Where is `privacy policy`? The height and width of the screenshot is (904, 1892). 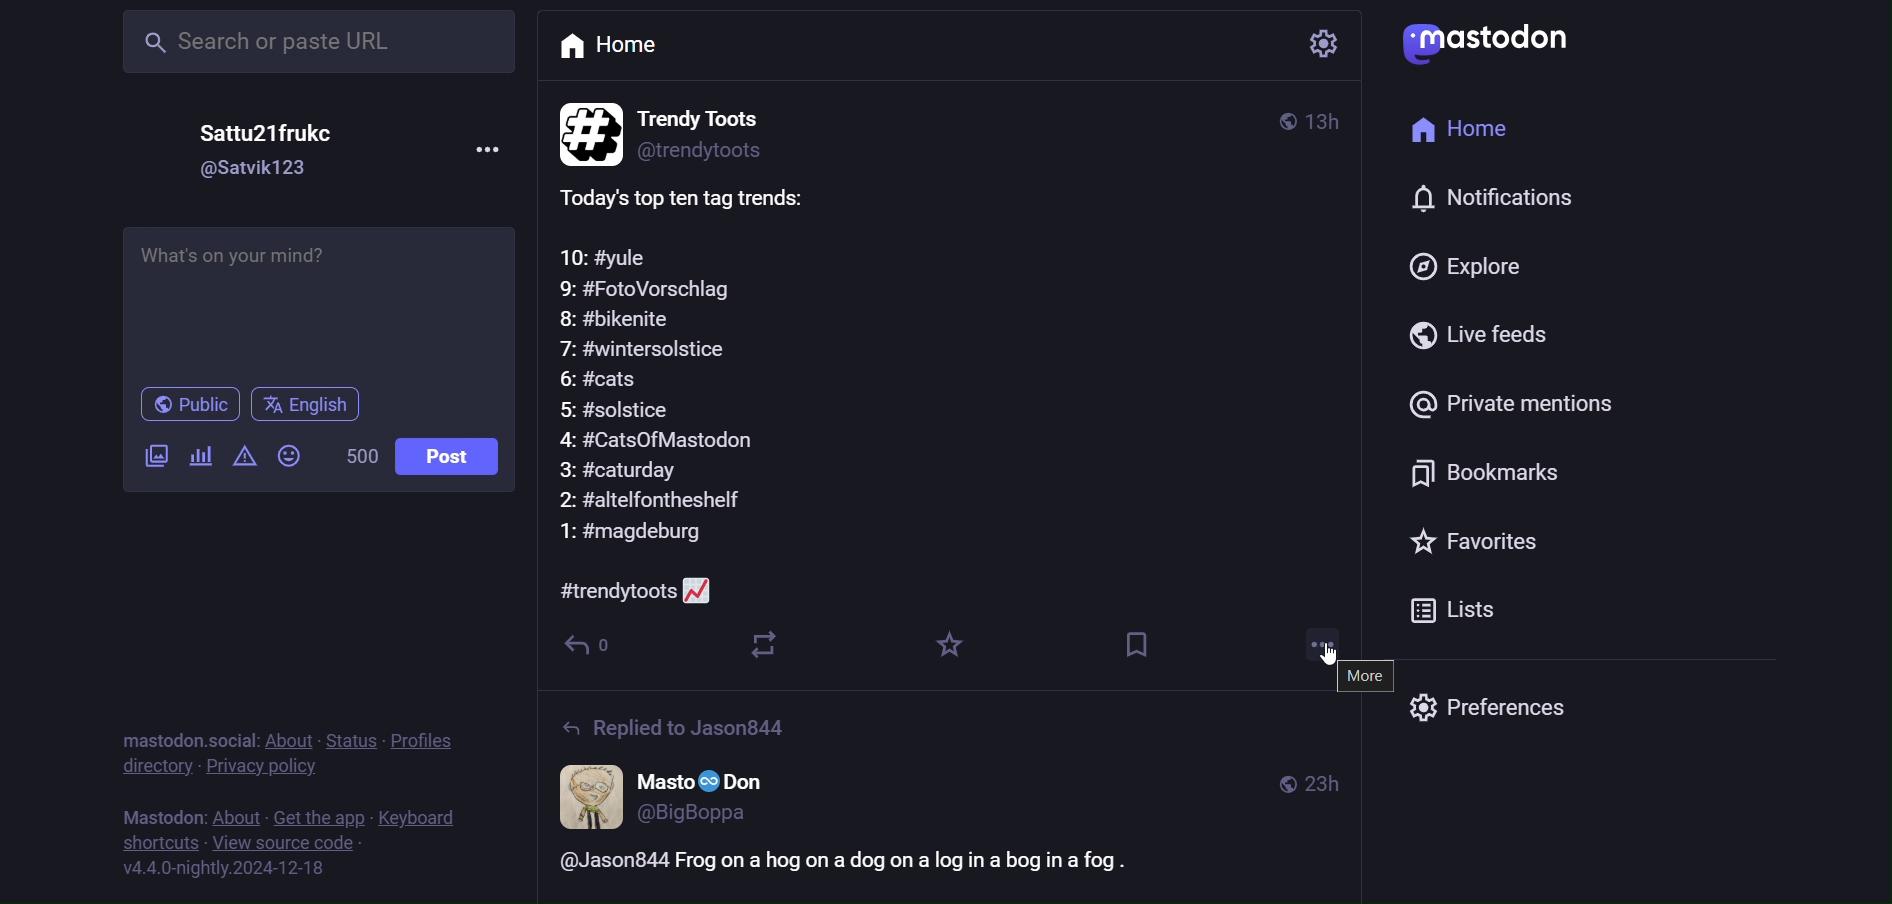
privacy policy is located at coordinates (271, 768).